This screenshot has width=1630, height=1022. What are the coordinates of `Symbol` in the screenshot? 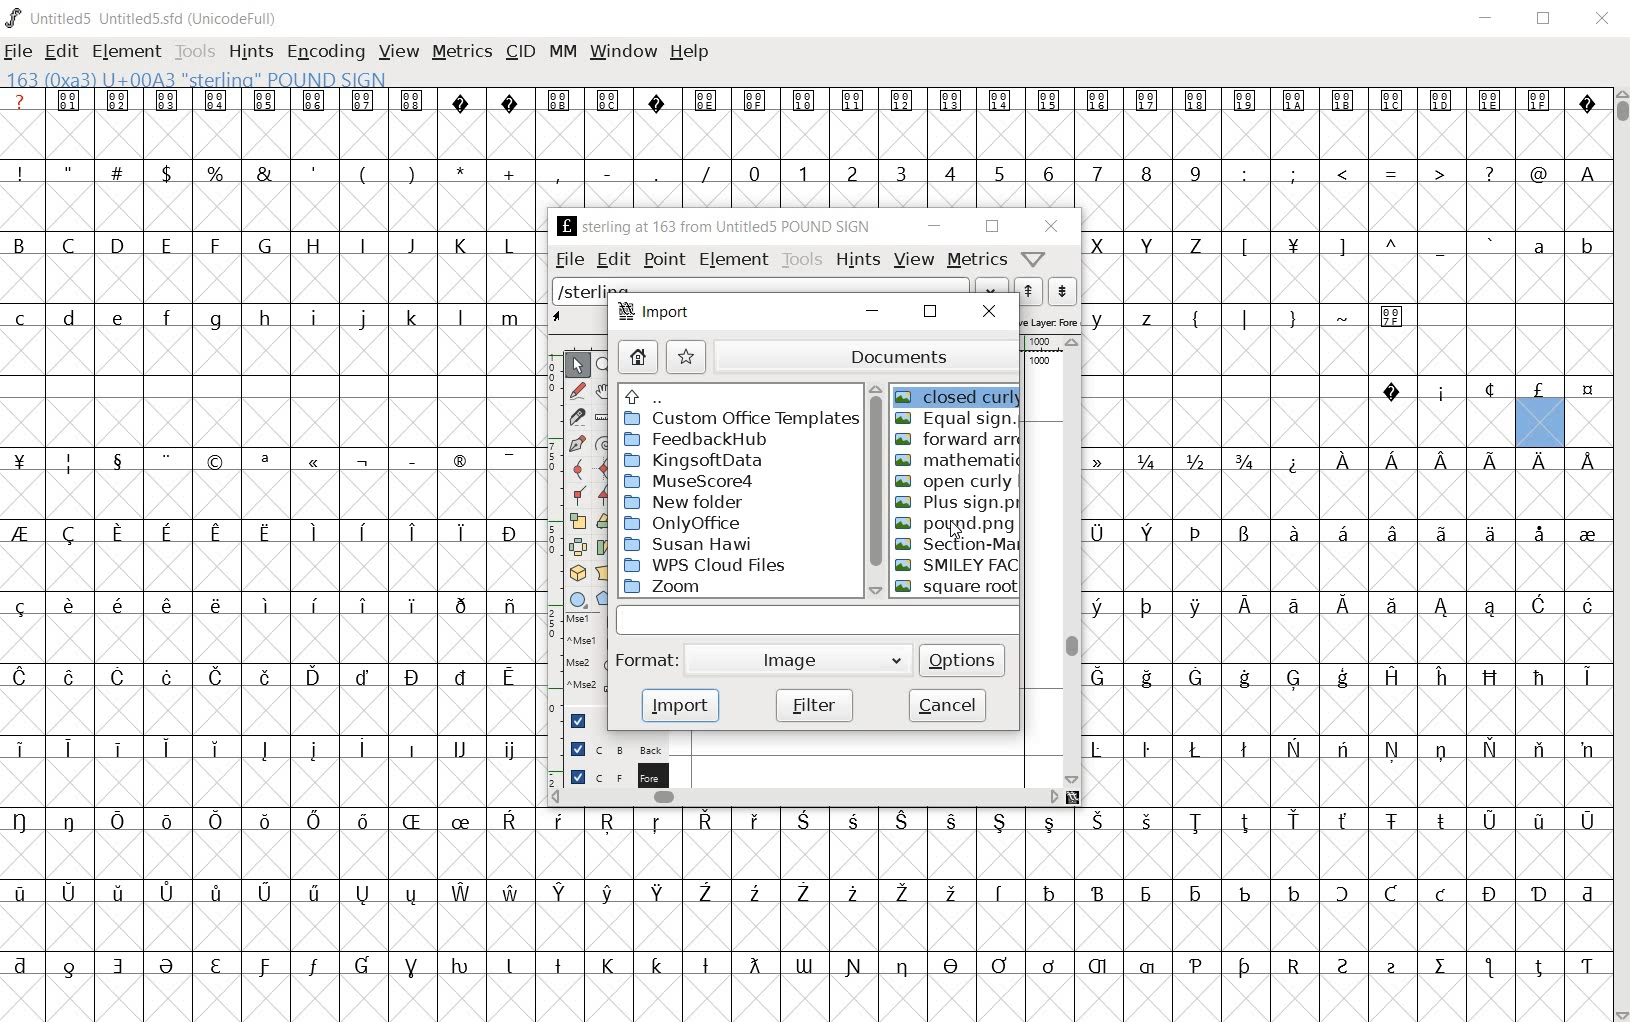 It's located at (24, 748).